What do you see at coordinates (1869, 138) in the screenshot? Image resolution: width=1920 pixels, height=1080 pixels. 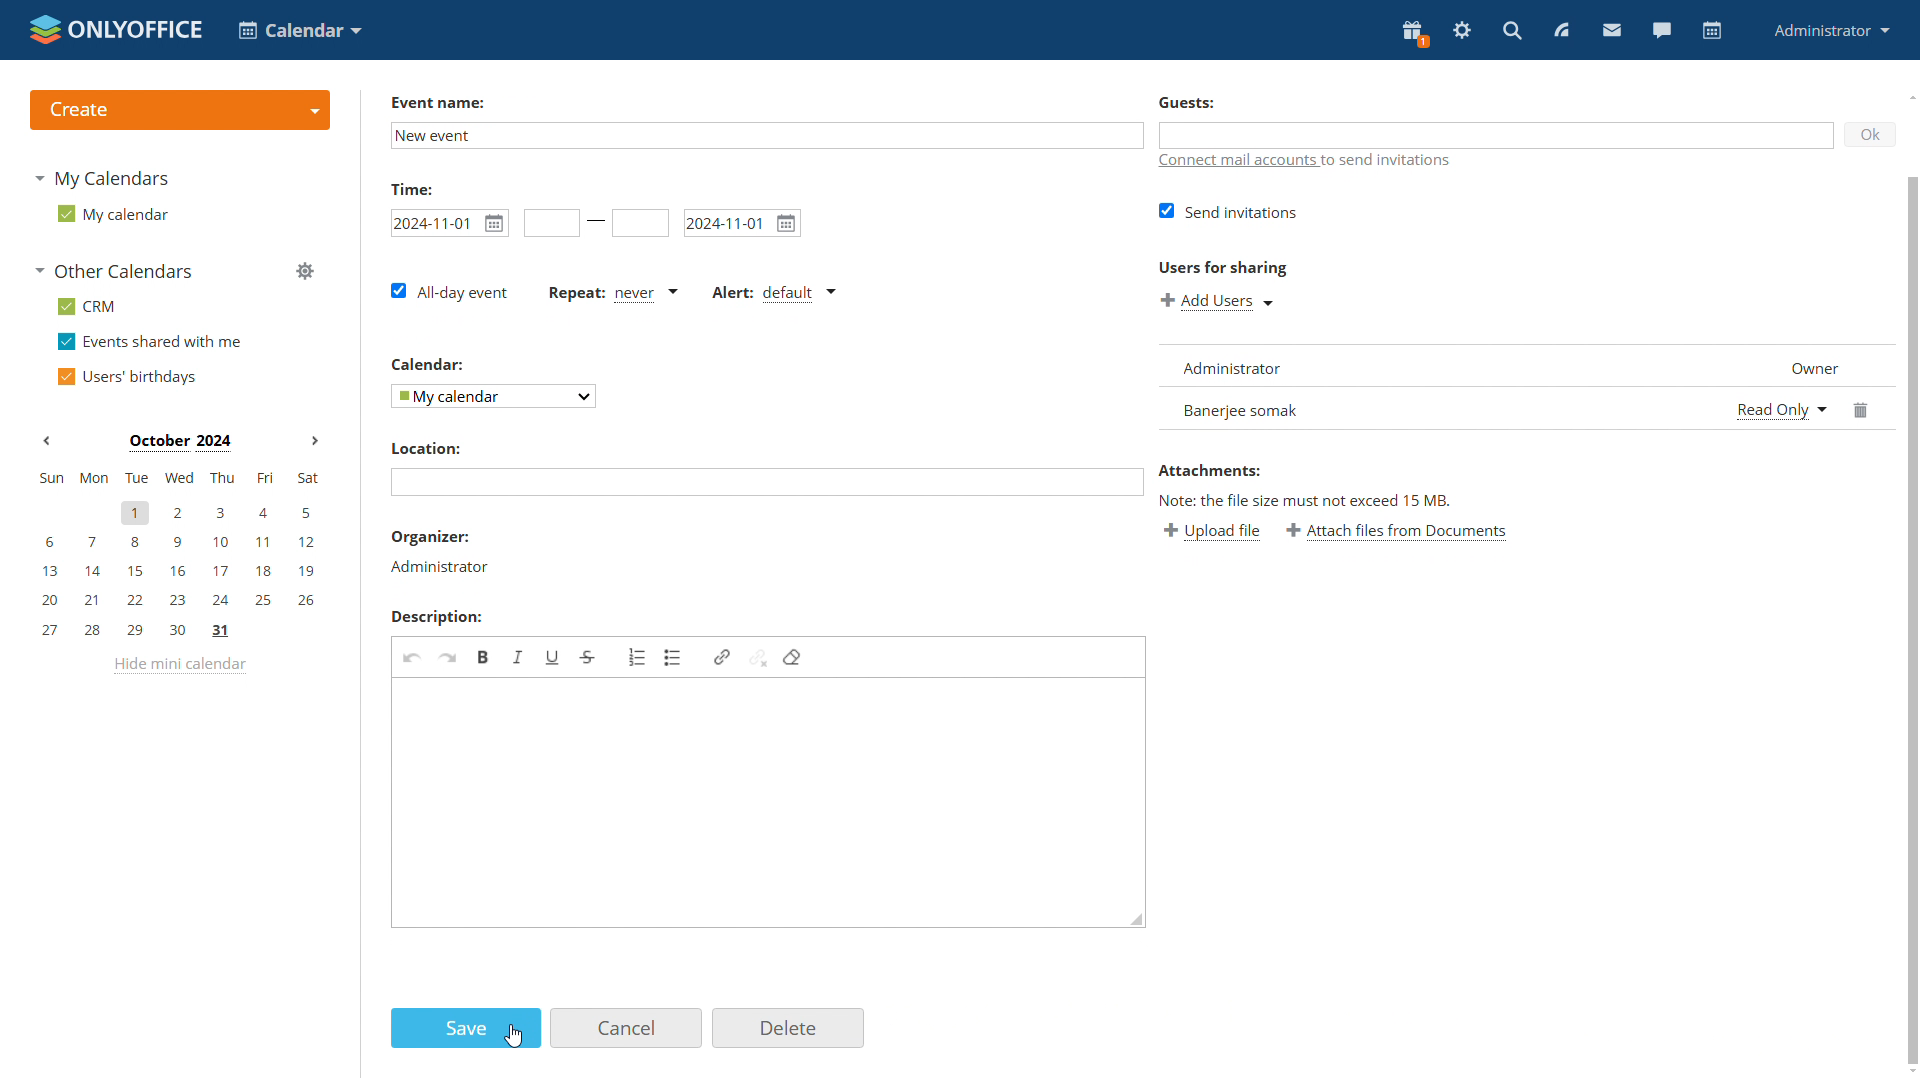 I see `ok` at bounding box center [1869, 138].